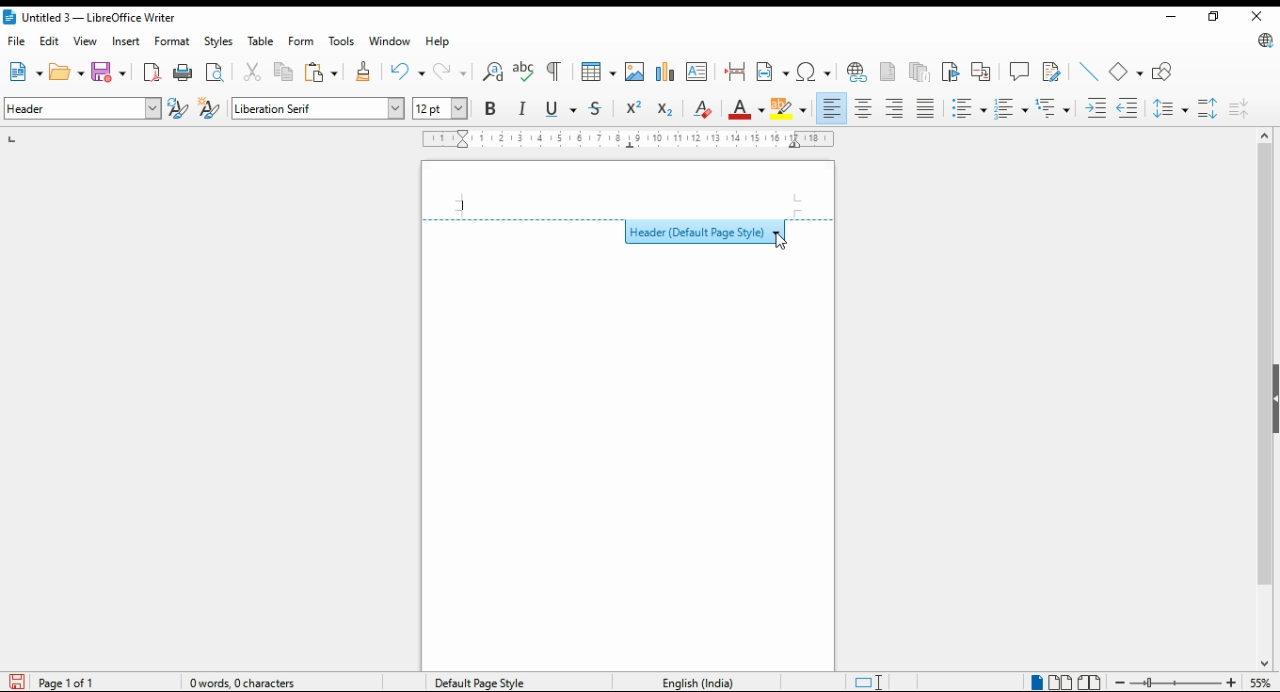 The height and width of the screenshot is (692, 1280). Describe the element at coordinates (1212, 16) in the screenshot. I see `restore` at that location.